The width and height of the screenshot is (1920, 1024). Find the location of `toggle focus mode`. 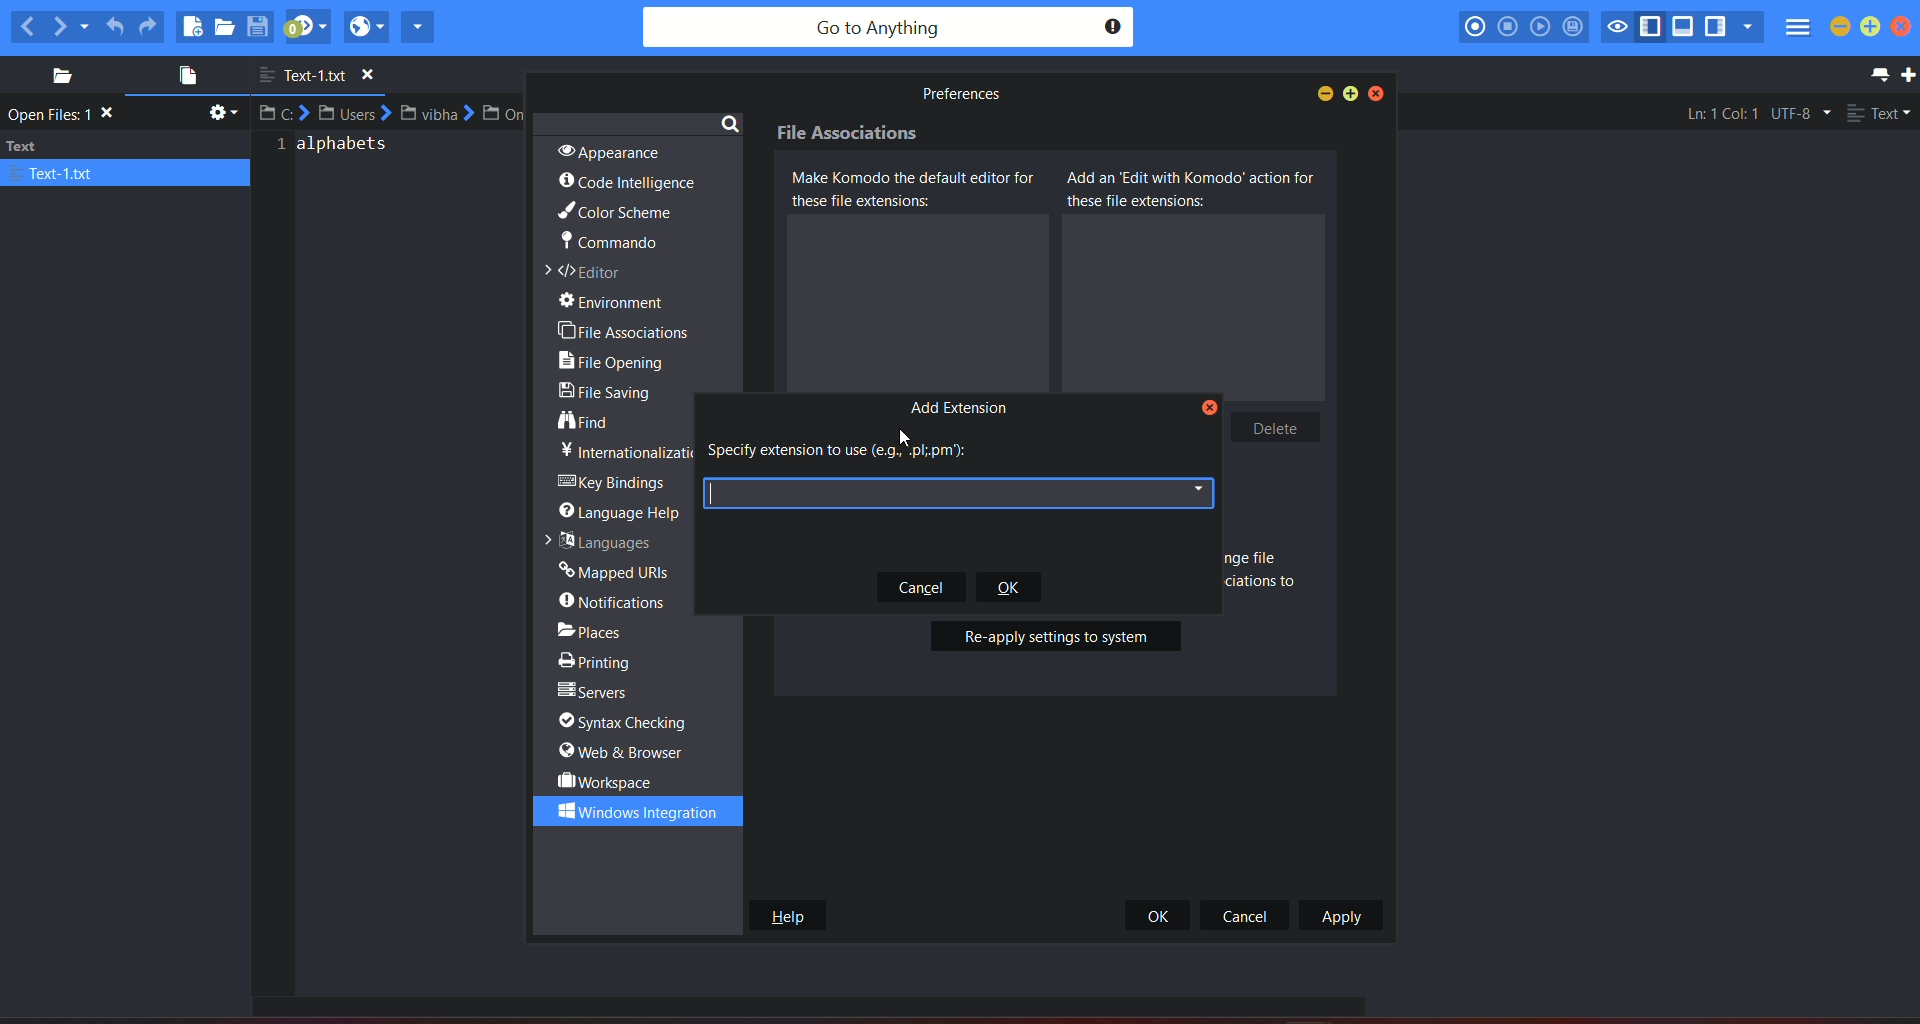

toggle focus mode is located at coordinates (1618, 25).